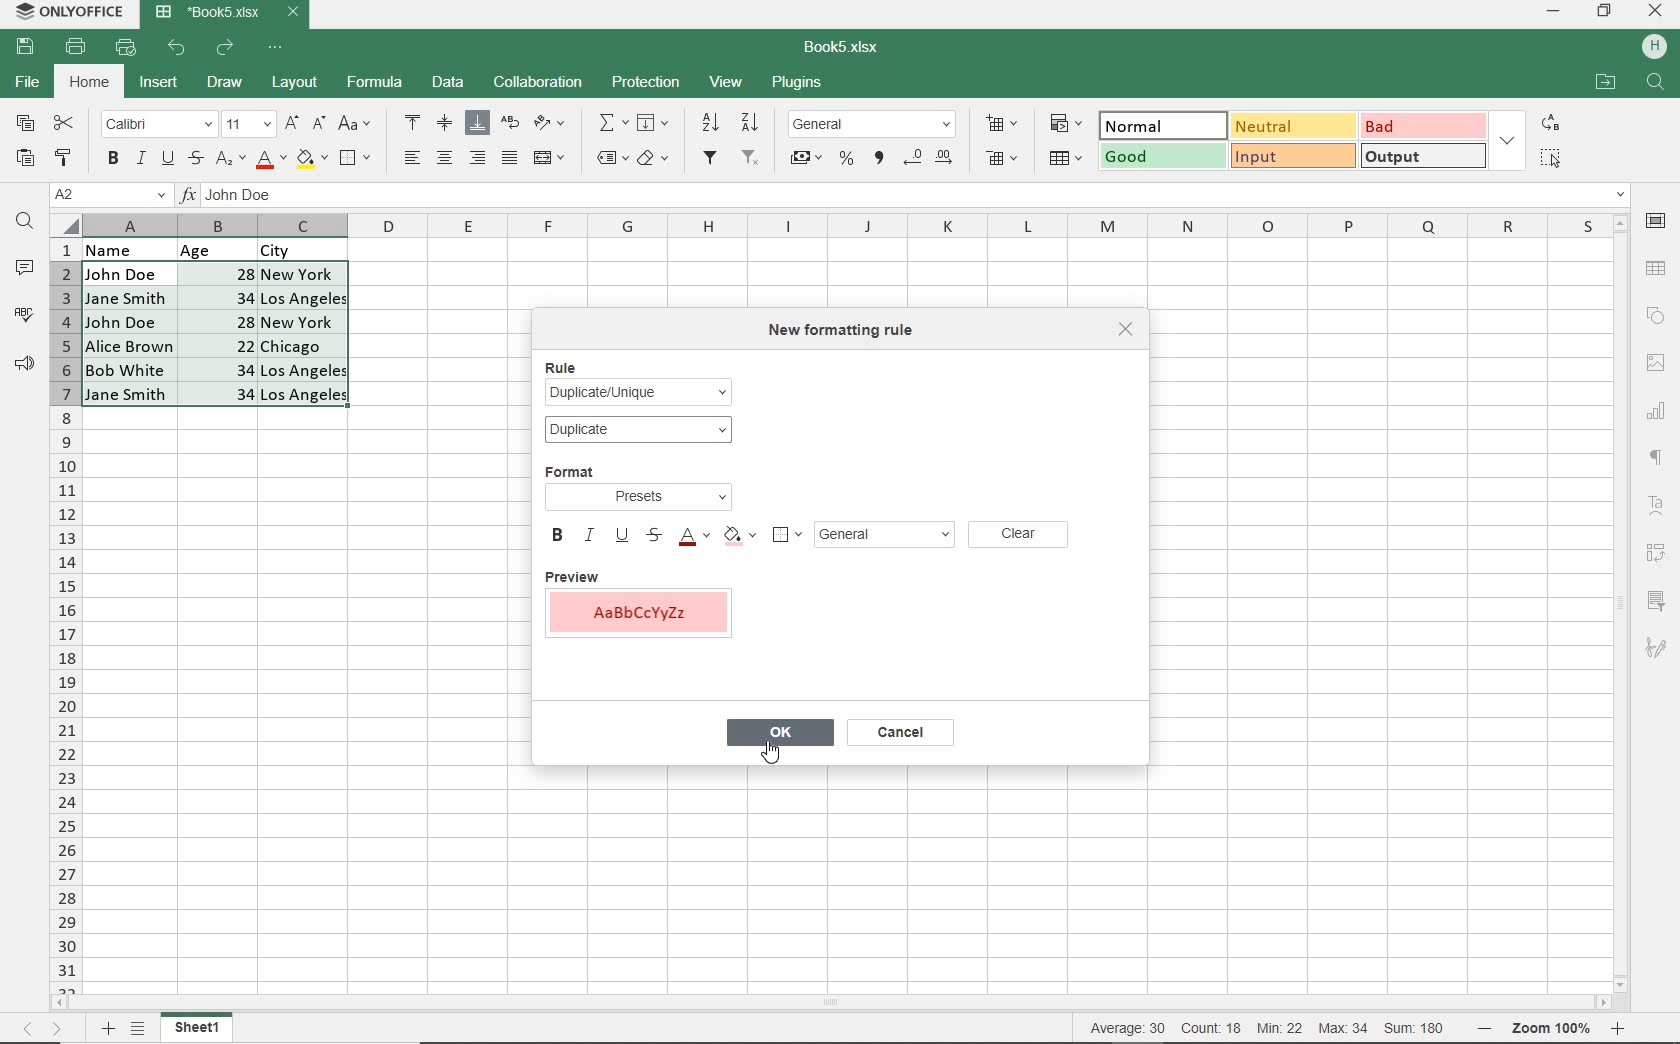 The image size is (1680, 1044). What do you see at coordinates (156, 123) in the screenshot?
I see `FONT` at bounding box center [156, 123].